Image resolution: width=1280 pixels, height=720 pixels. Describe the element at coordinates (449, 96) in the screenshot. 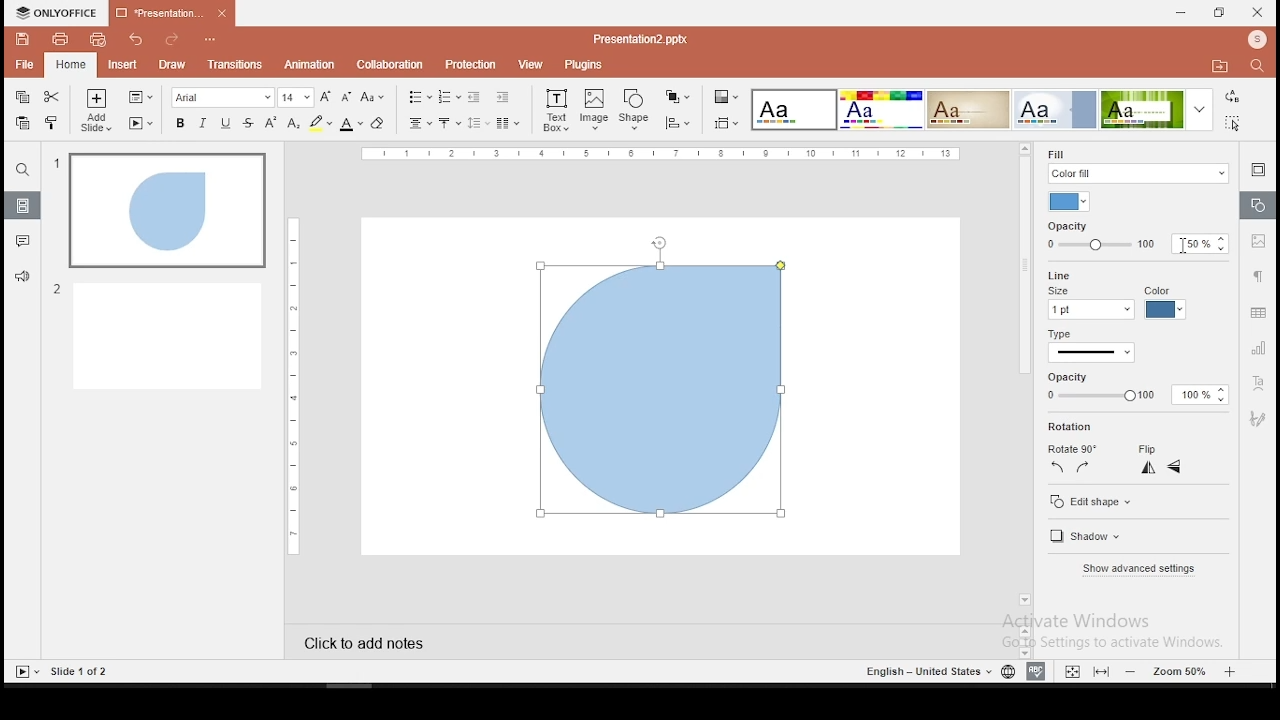

I see `numbering` at that location.